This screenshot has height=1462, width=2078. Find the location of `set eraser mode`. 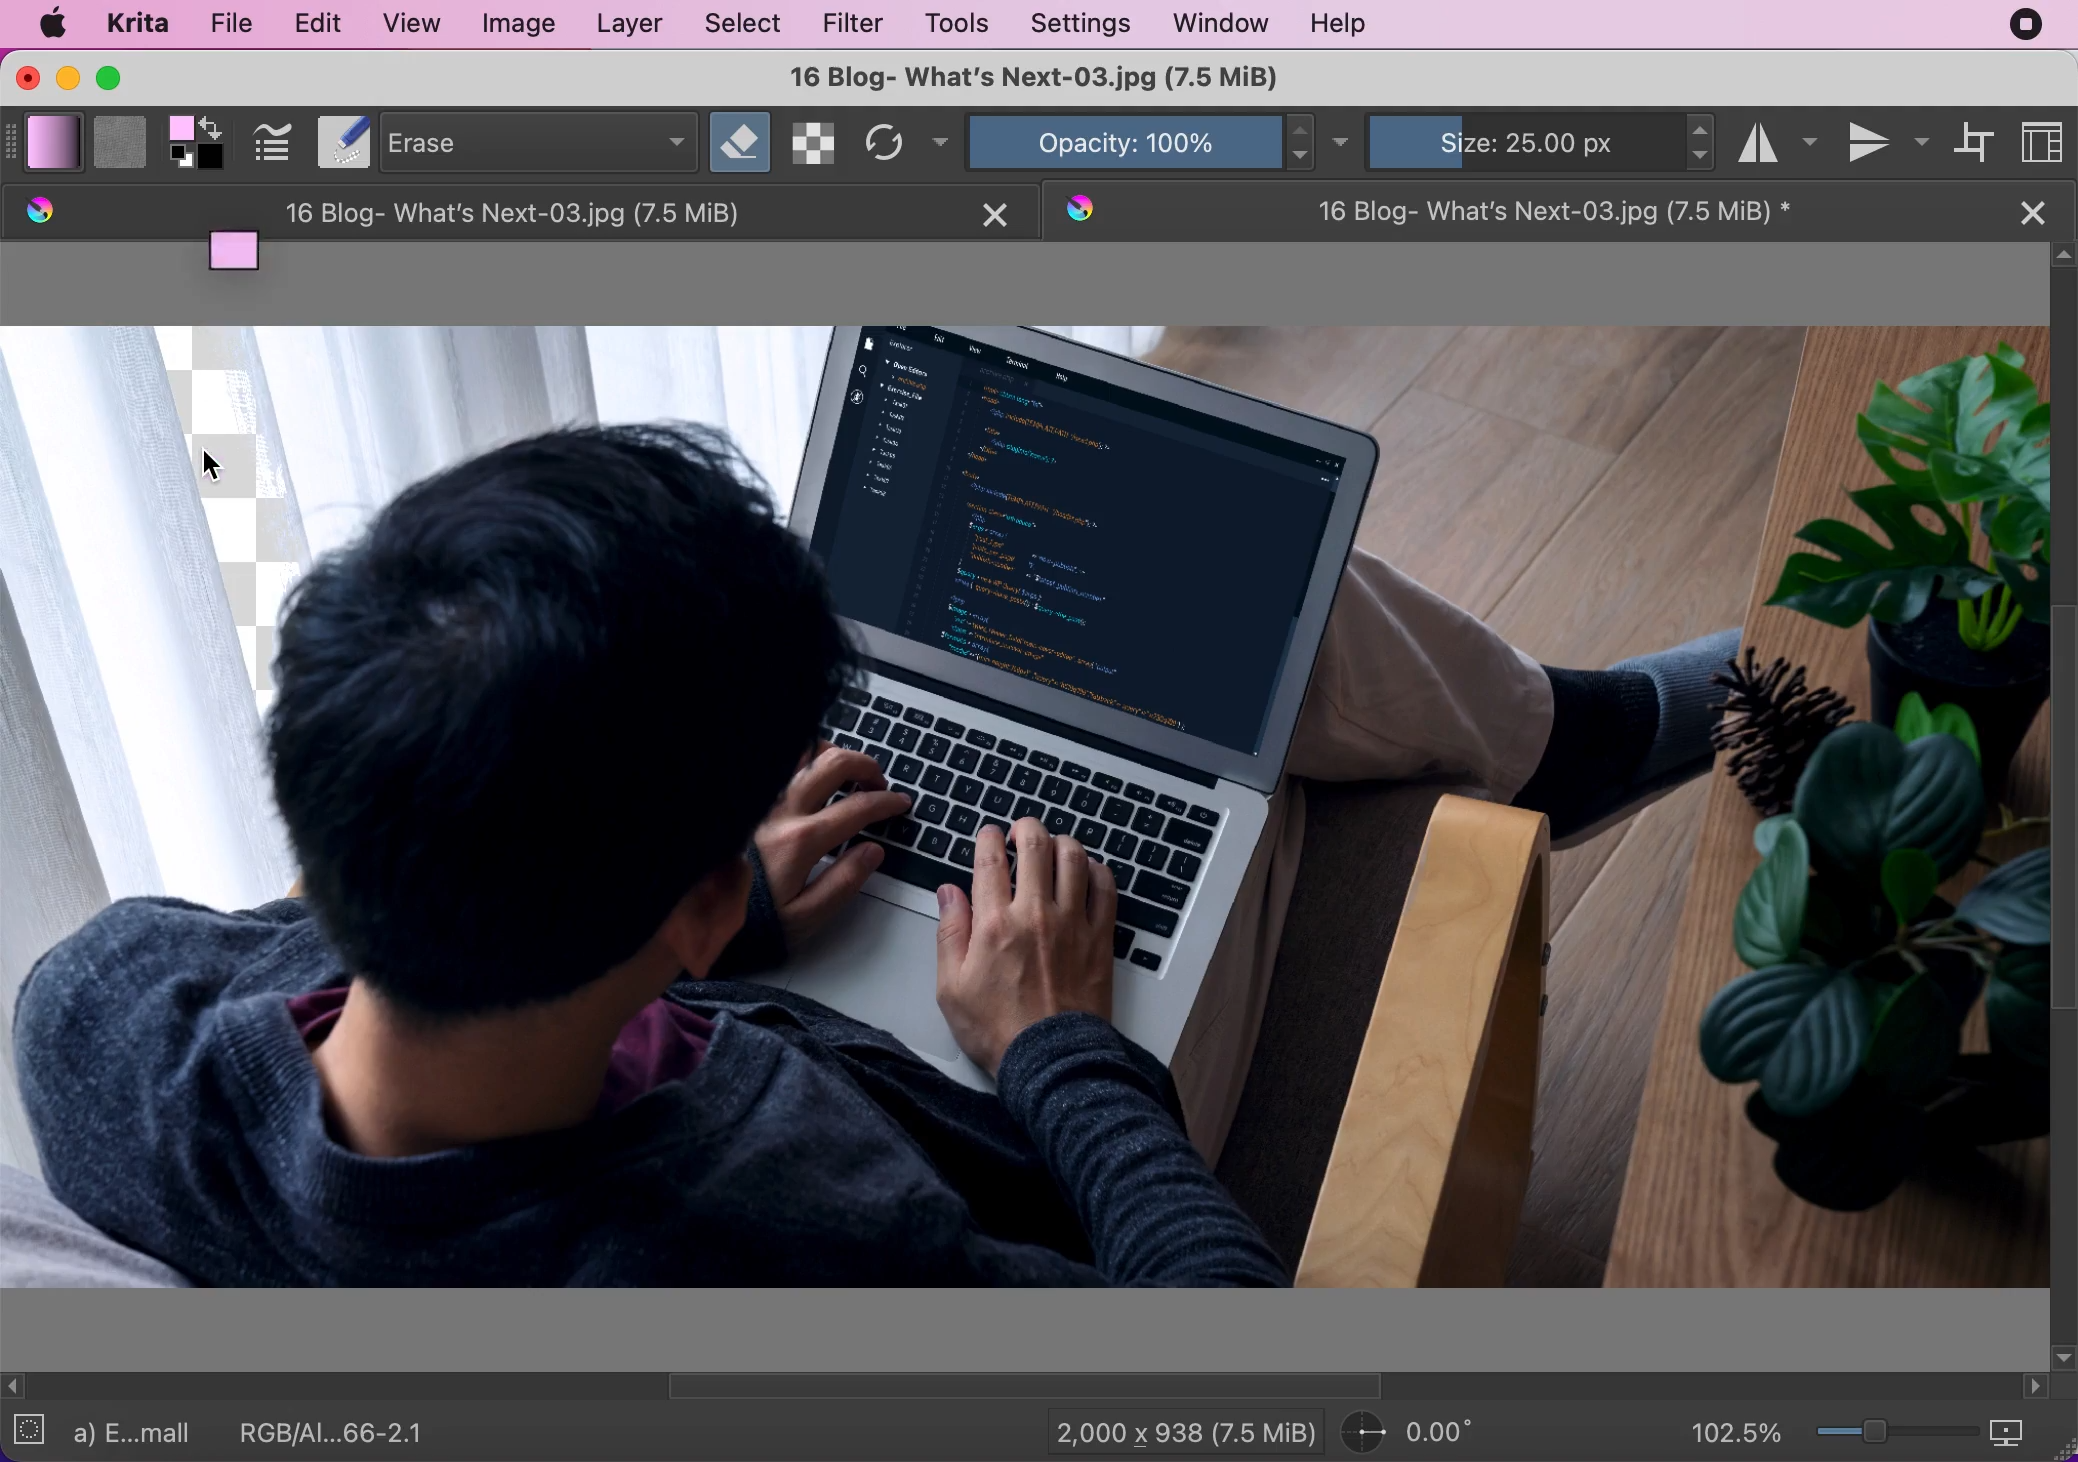

set eraser mode is located at coordinates (740, 140).